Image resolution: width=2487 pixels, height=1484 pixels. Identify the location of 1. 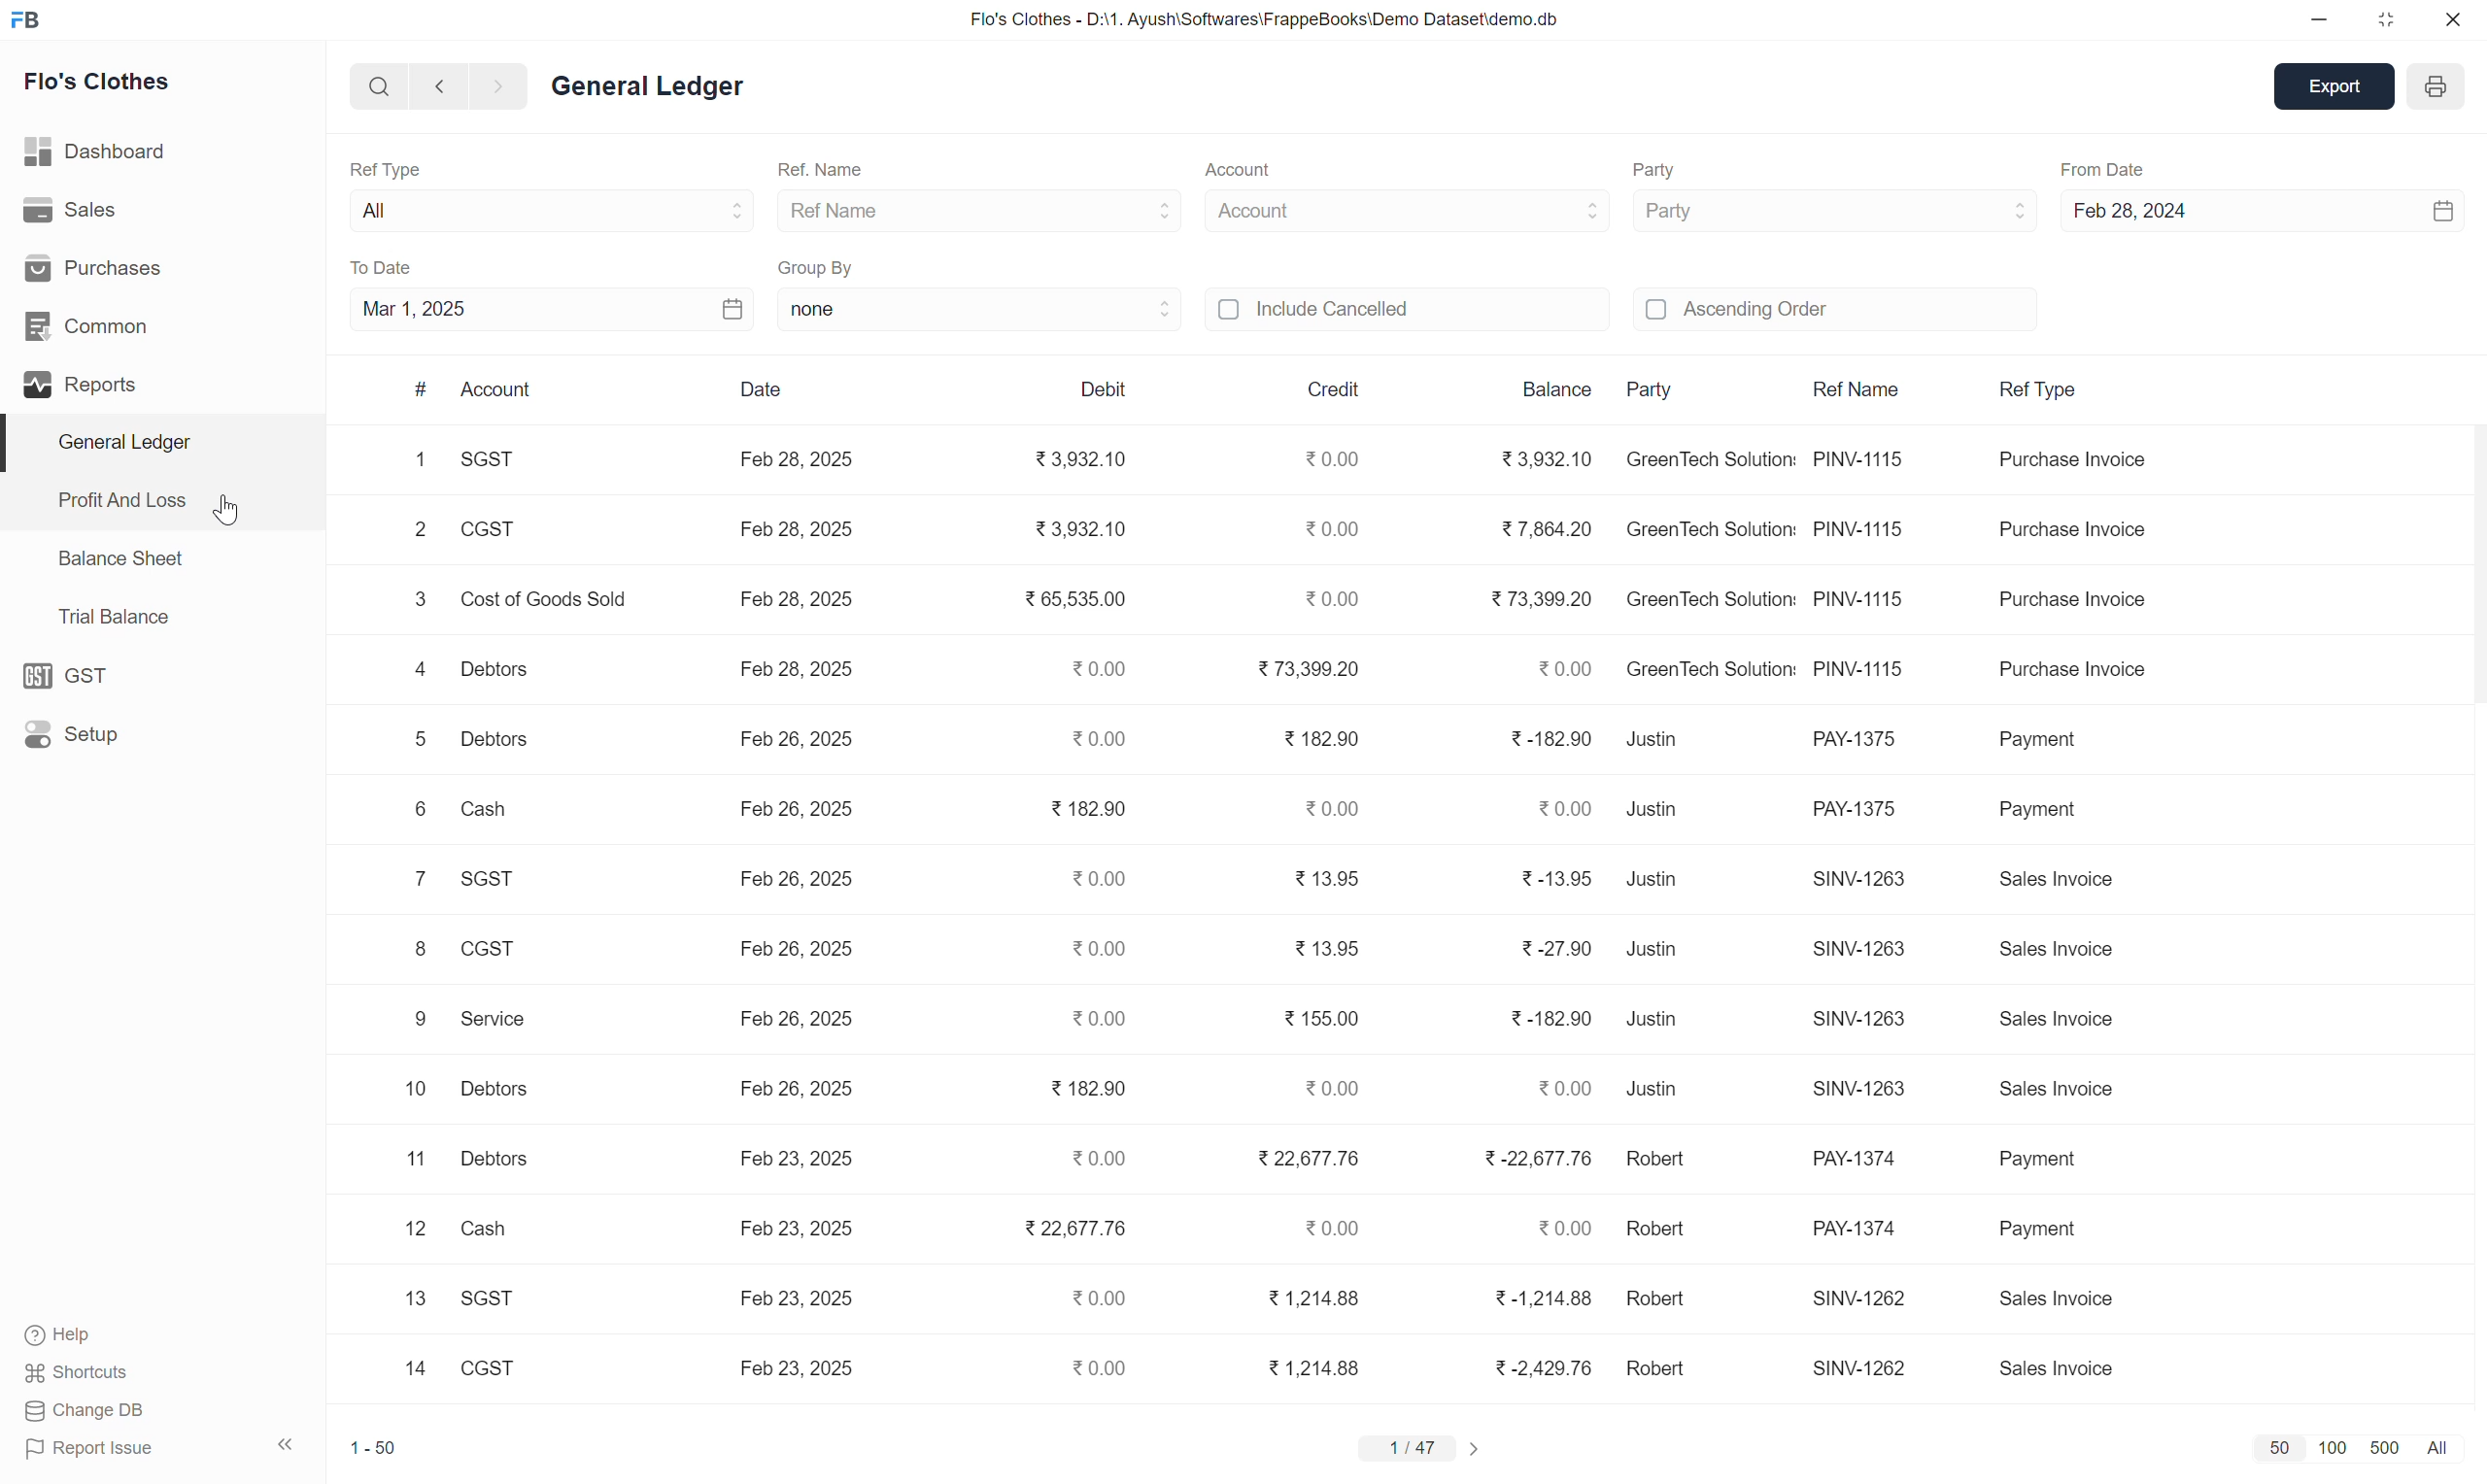
(413, 470).